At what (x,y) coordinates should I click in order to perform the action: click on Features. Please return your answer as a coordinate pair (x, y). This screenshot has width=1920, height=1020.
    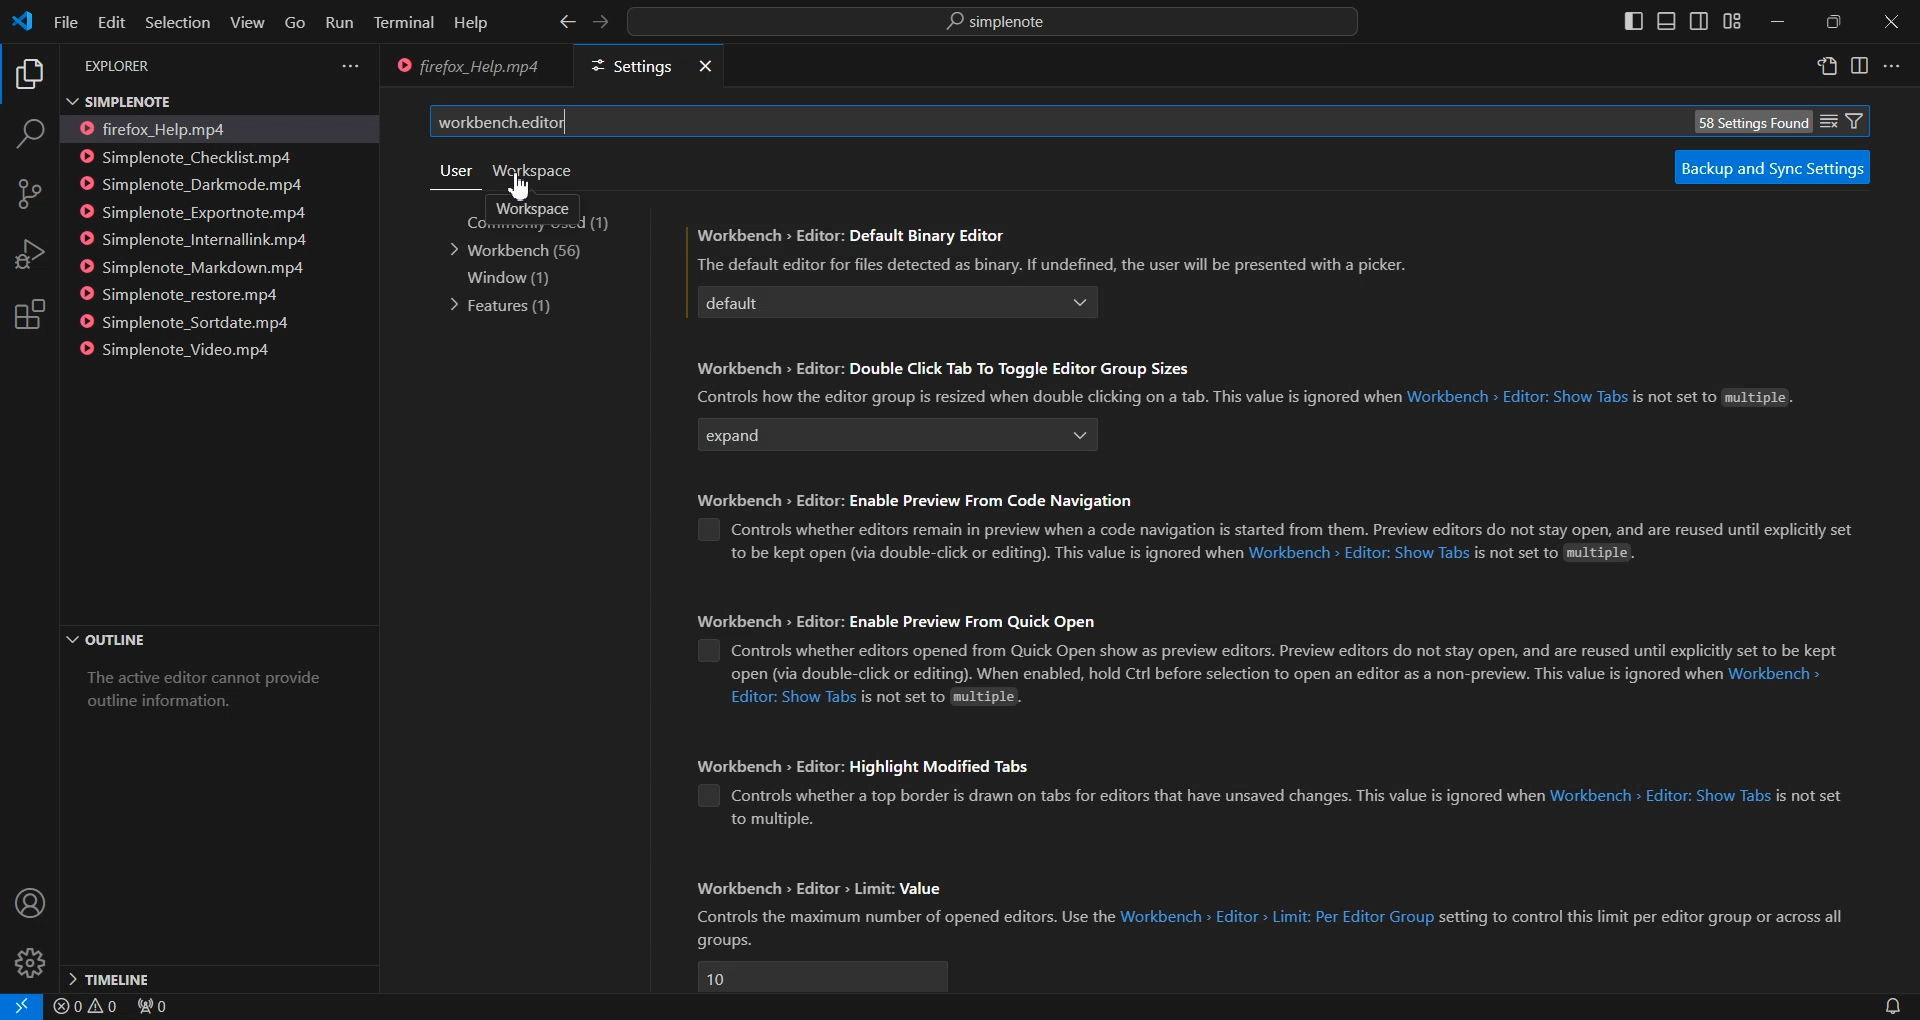
    Looking at the image, I should click on (504, 305).